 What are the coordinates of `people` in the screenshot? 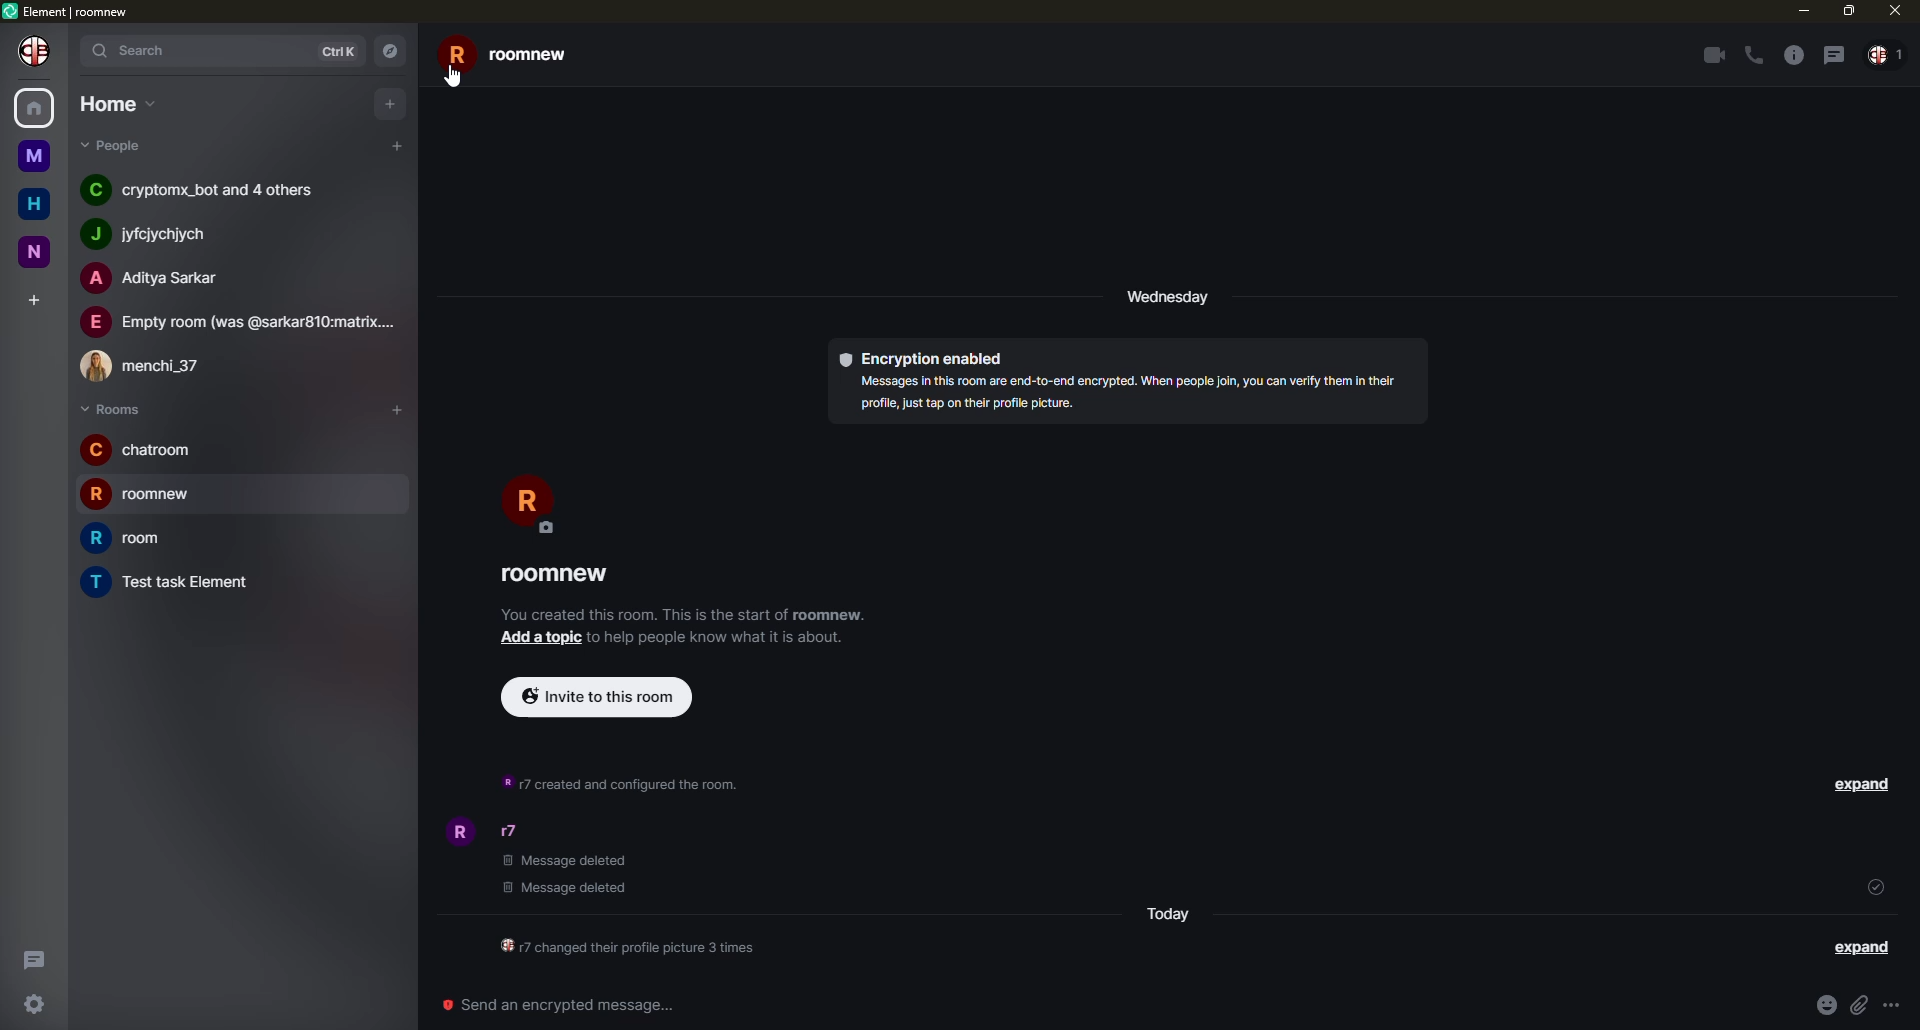 It's located at (241, 320).